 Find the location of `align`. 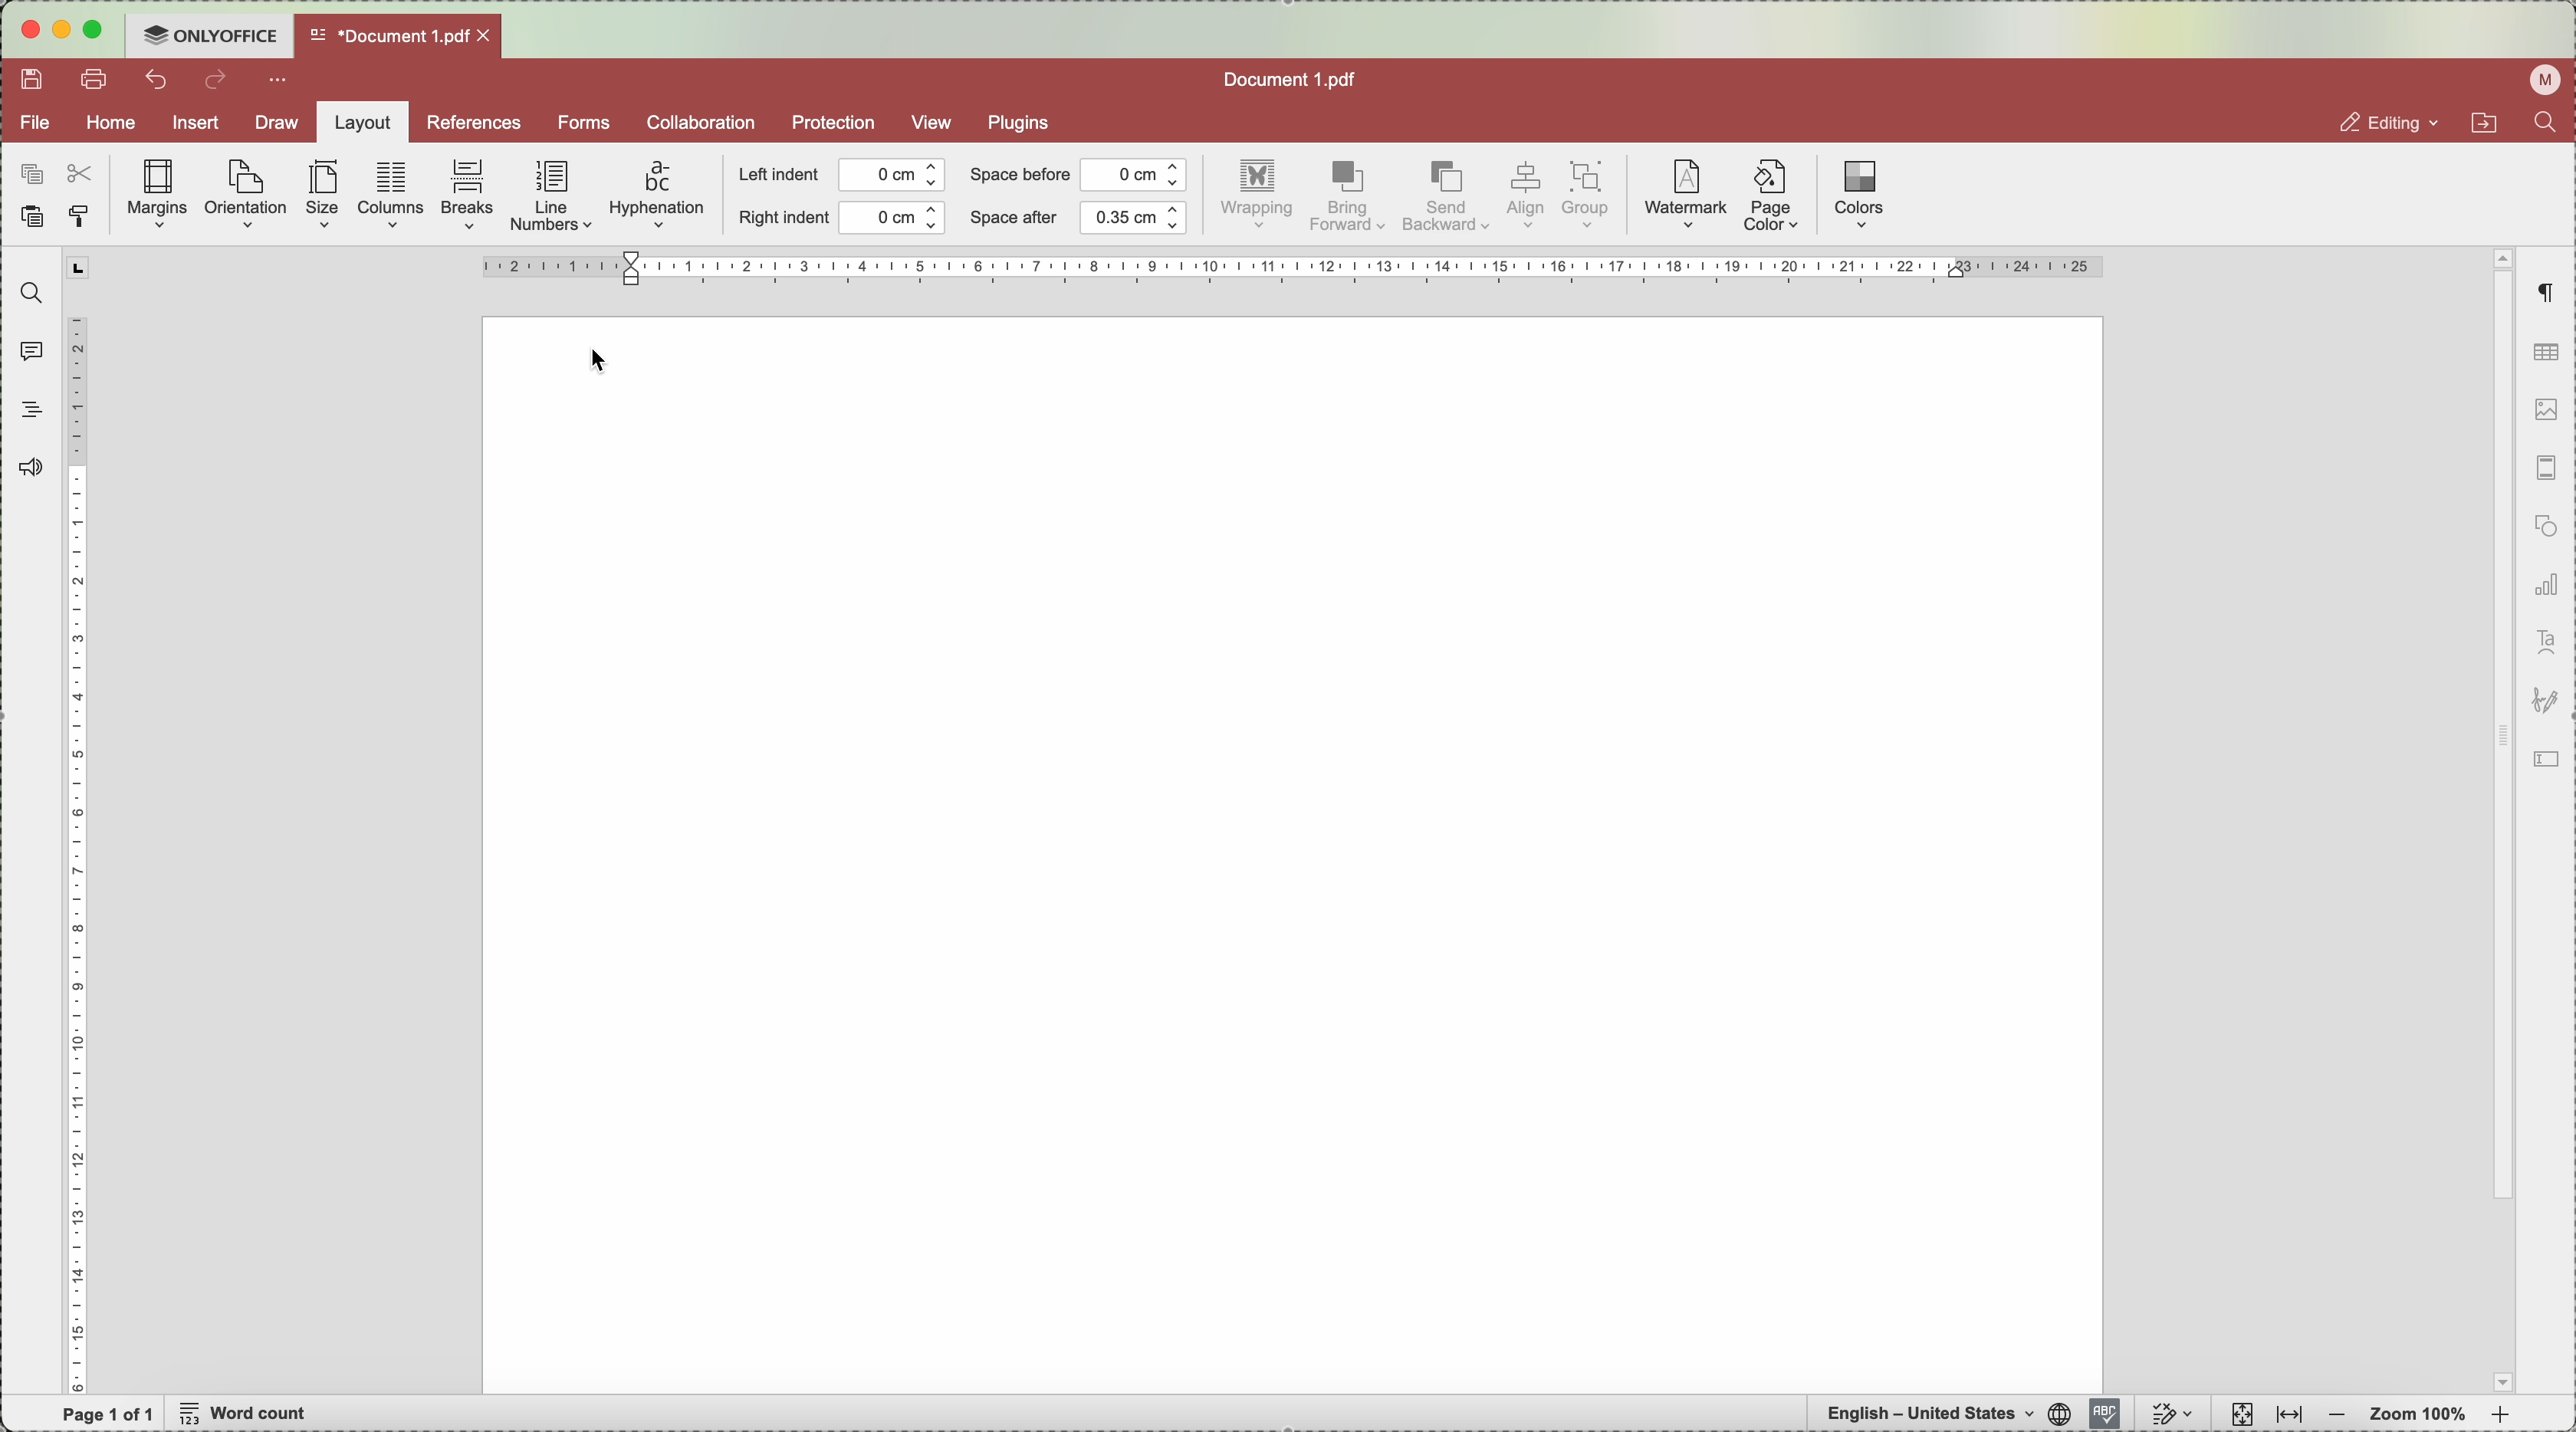

align is located at coordinates (1524, 196).